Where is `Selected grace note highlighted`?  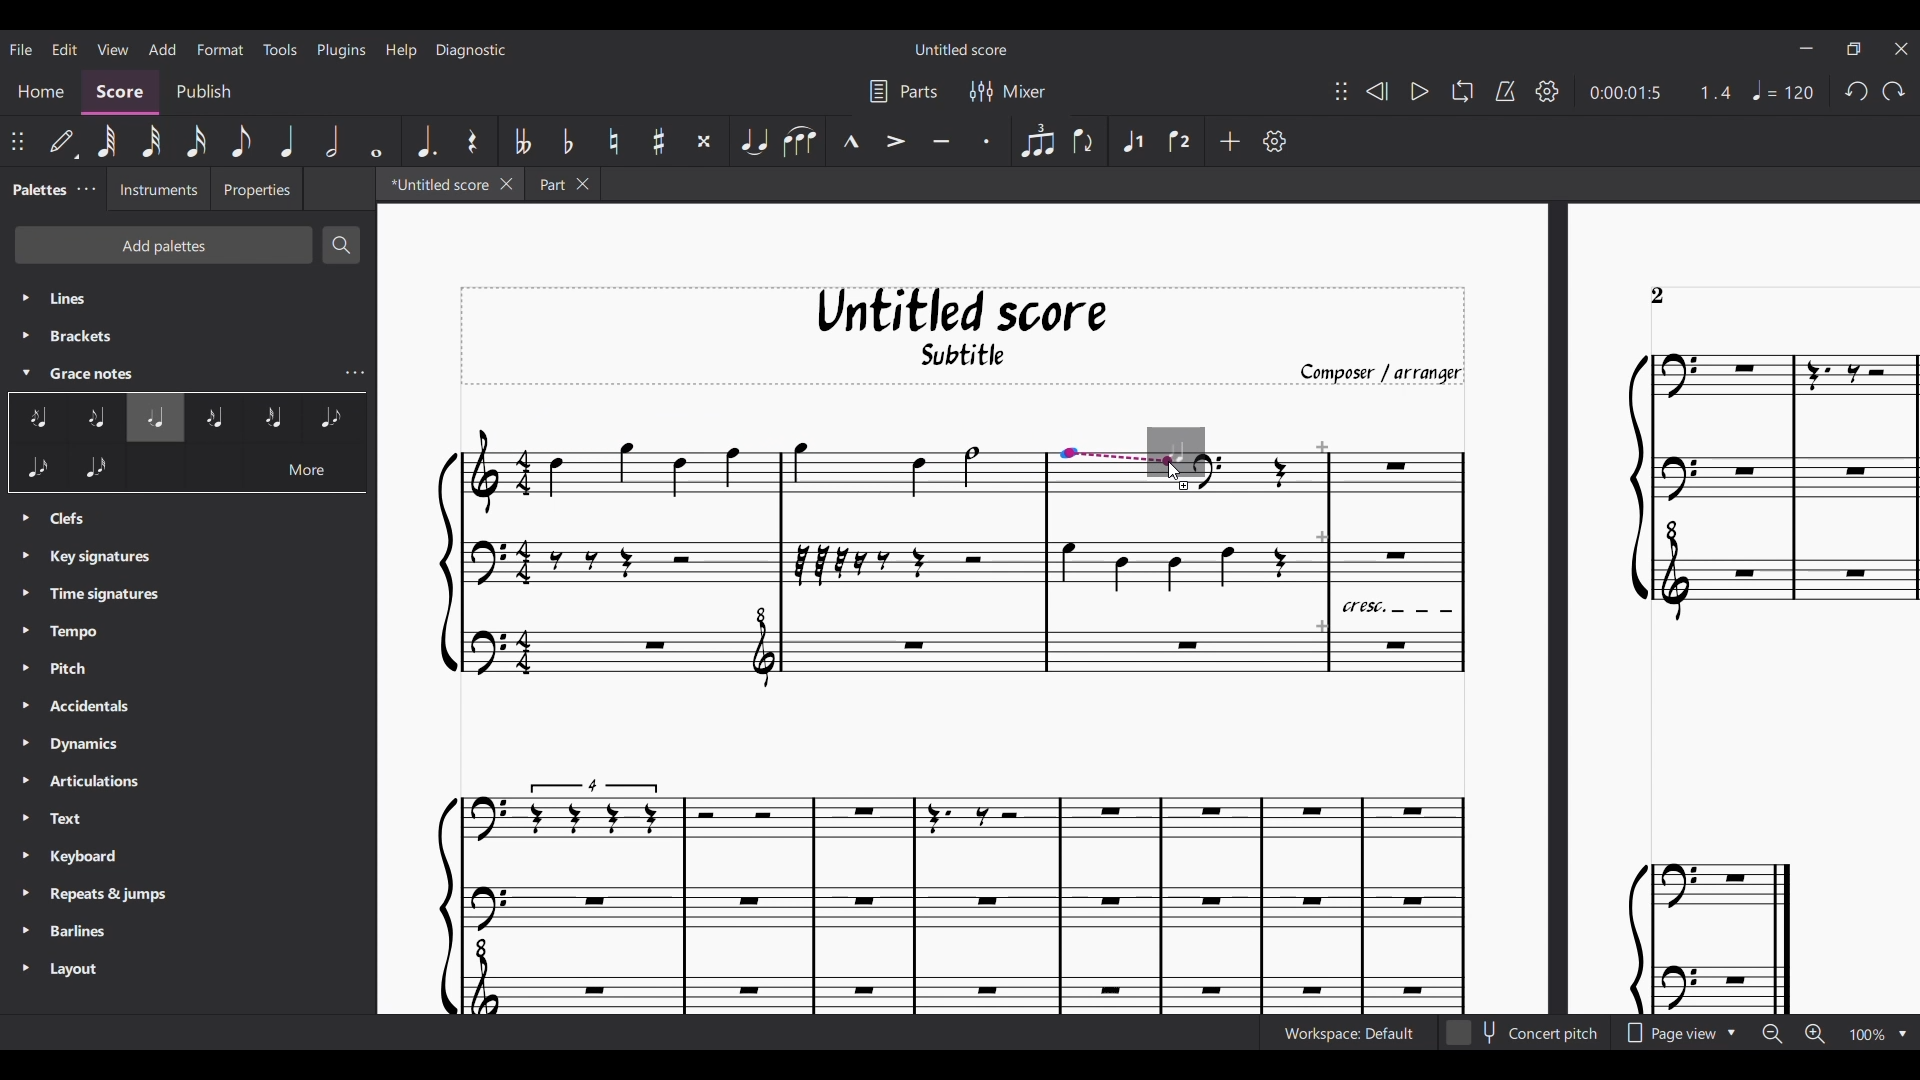 Selected grace note highlighted is located at coordinates (155, 418).